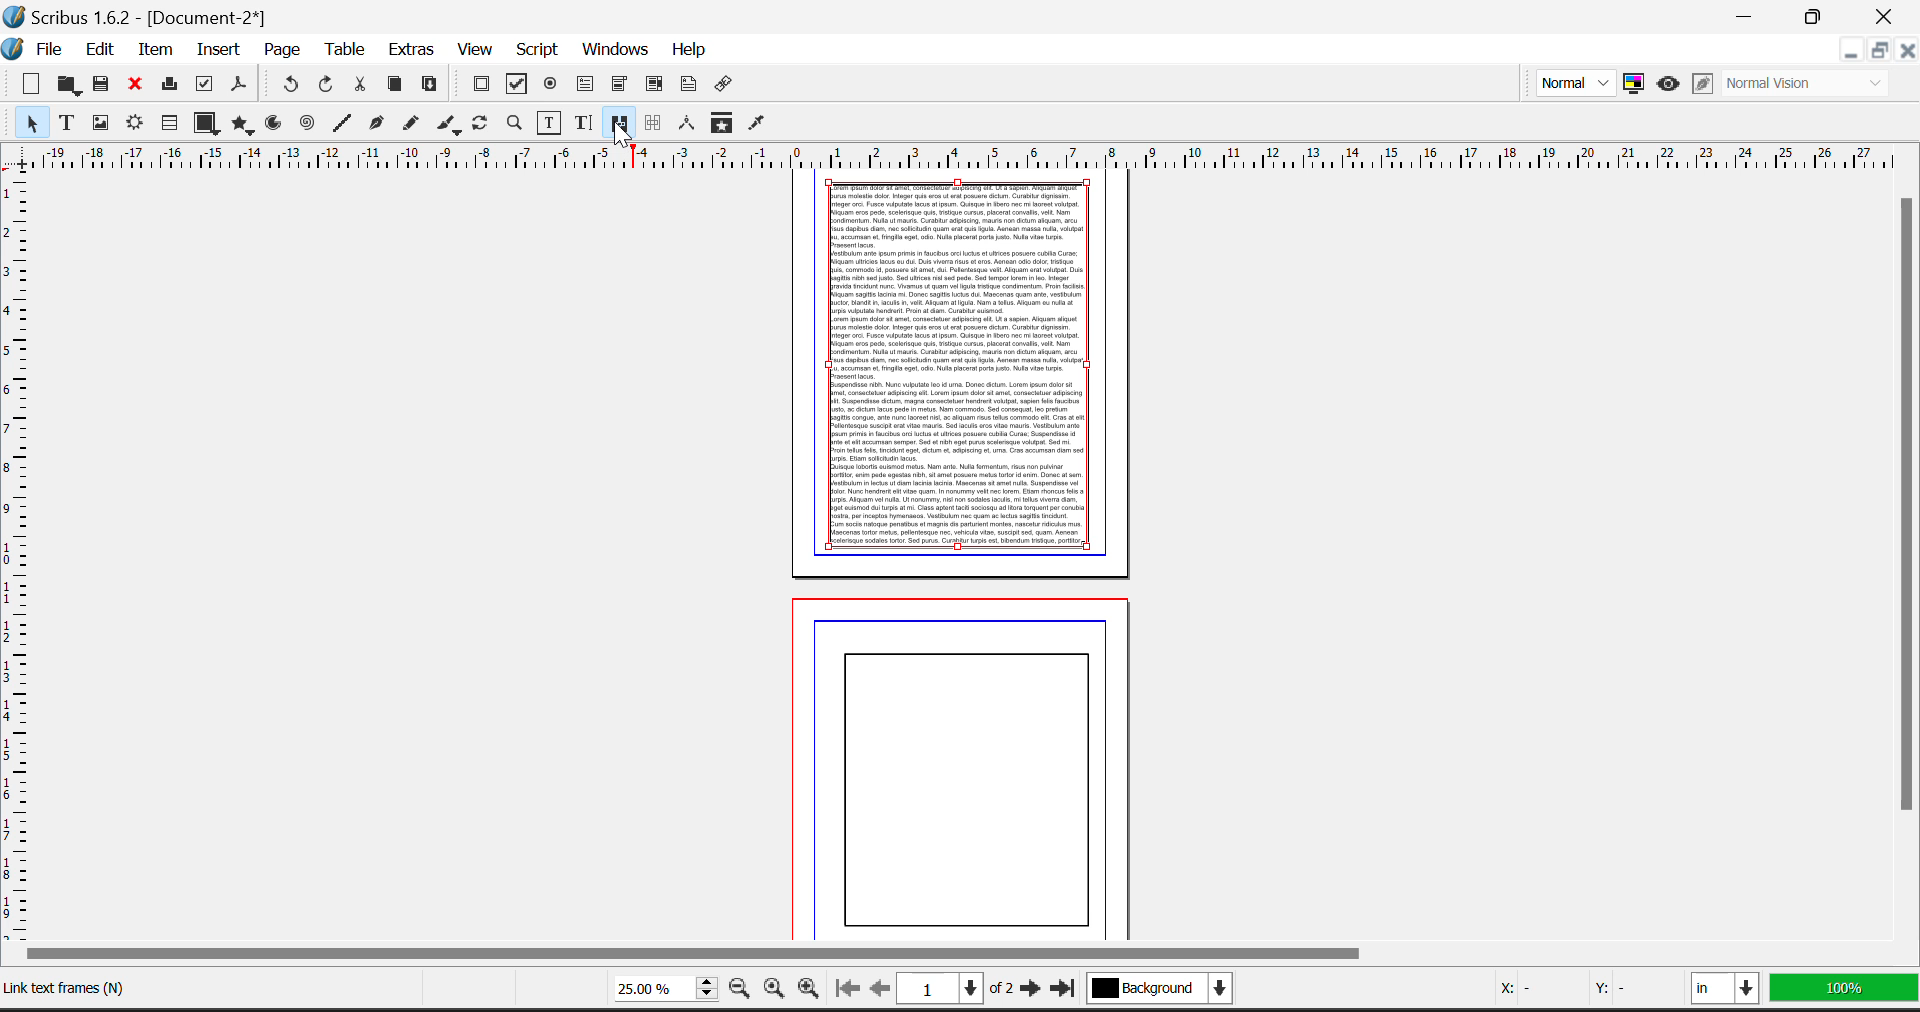 This screenshot has height=1012, width=1920. What do you see at coordinates (1728, 992) in the screenshot?
I see `Measurement Unit` at bounding box center [1728, 992].